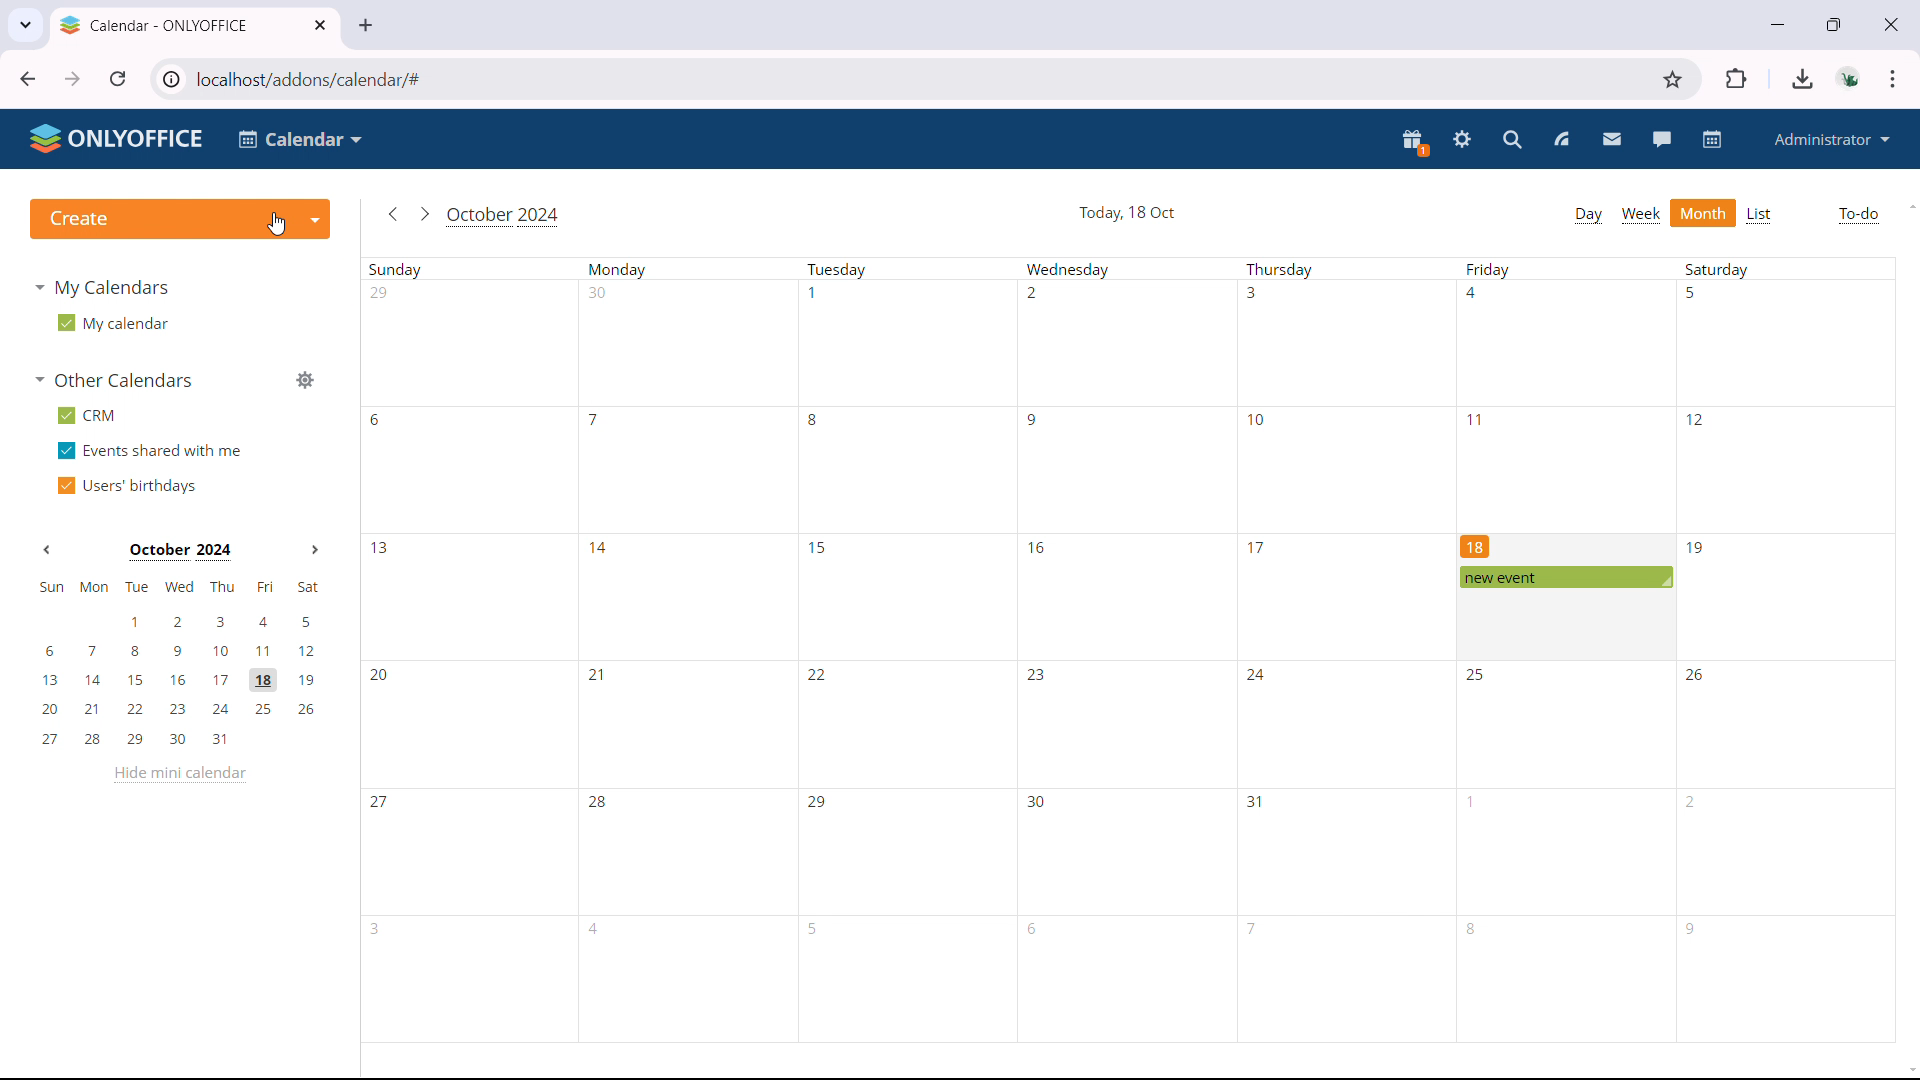 Image resolution: width=1920 pixels, height=1080 pixels. I want to click on Thursday, so click(1280, 270).